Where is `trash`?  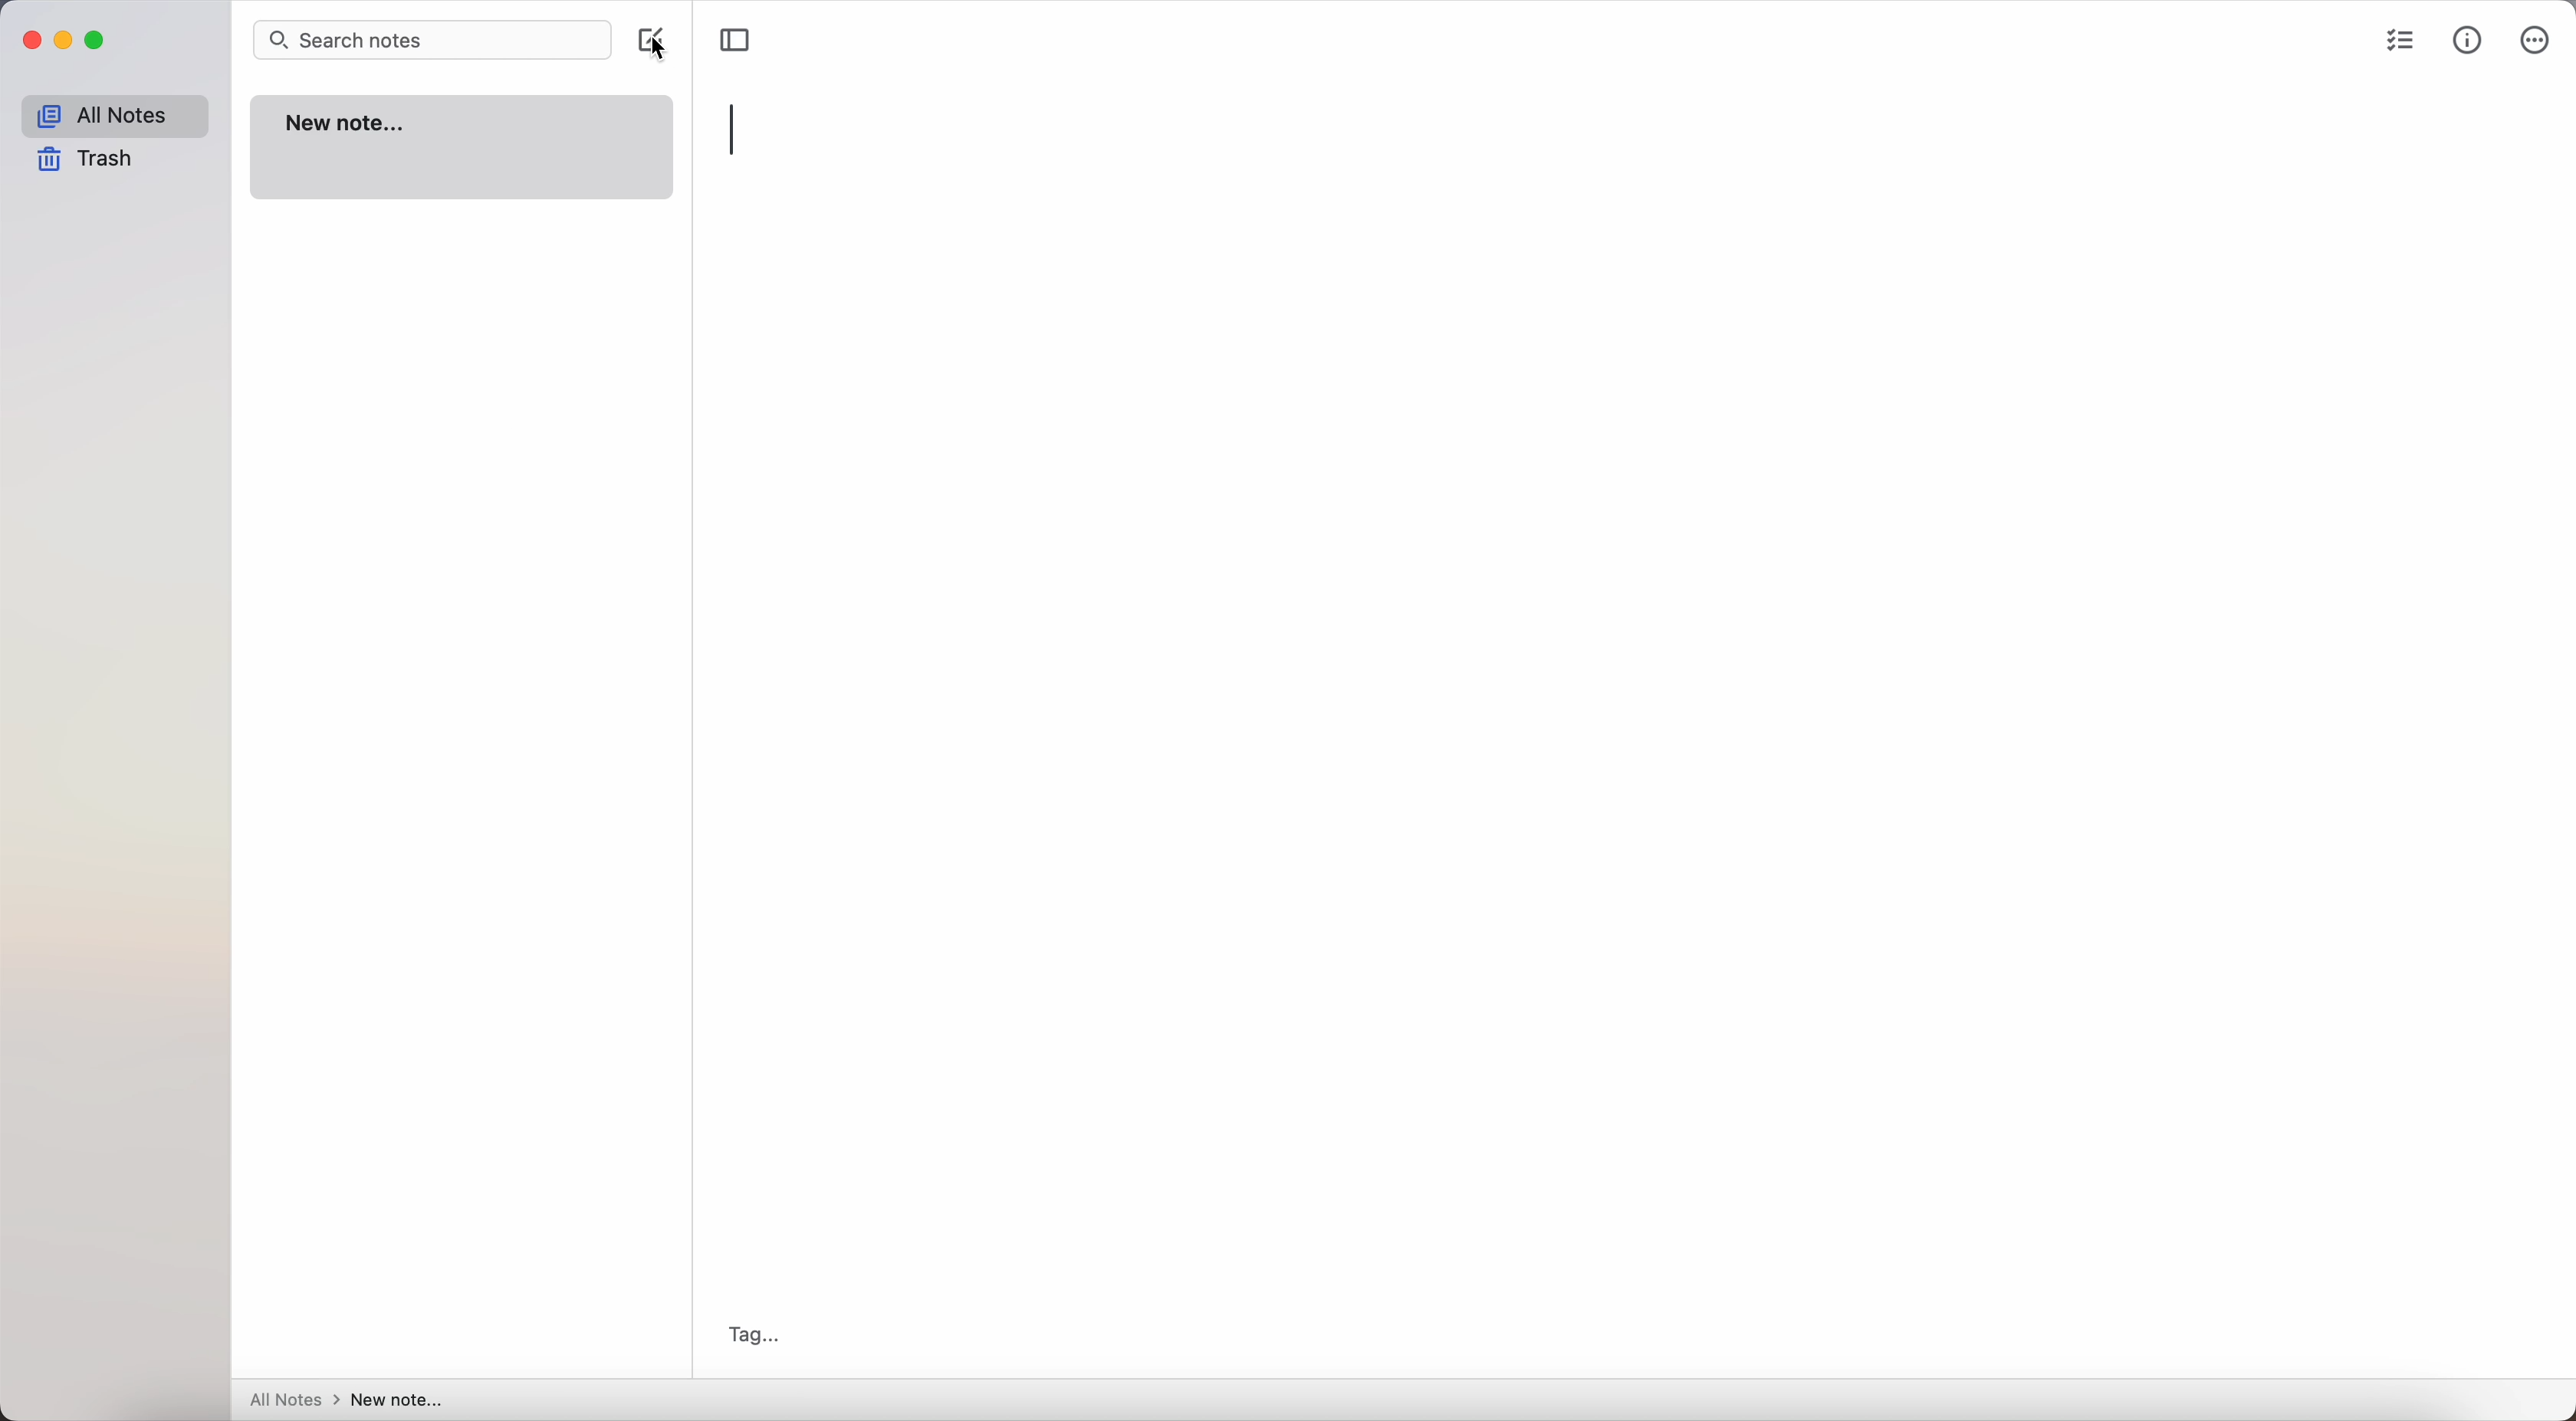 trash is located at coordinates (86, 159).